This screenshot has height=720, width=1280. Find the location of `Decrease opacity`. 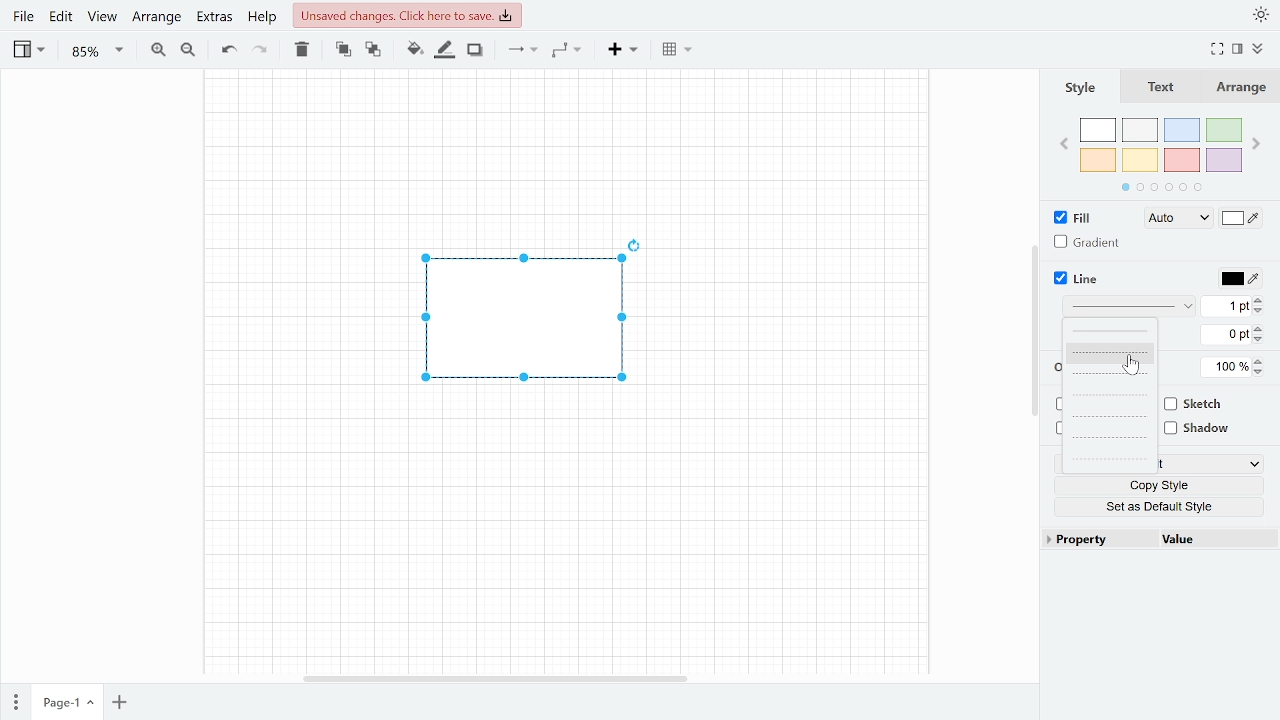

Decrease opacity is located at coordinates (1262, 373).